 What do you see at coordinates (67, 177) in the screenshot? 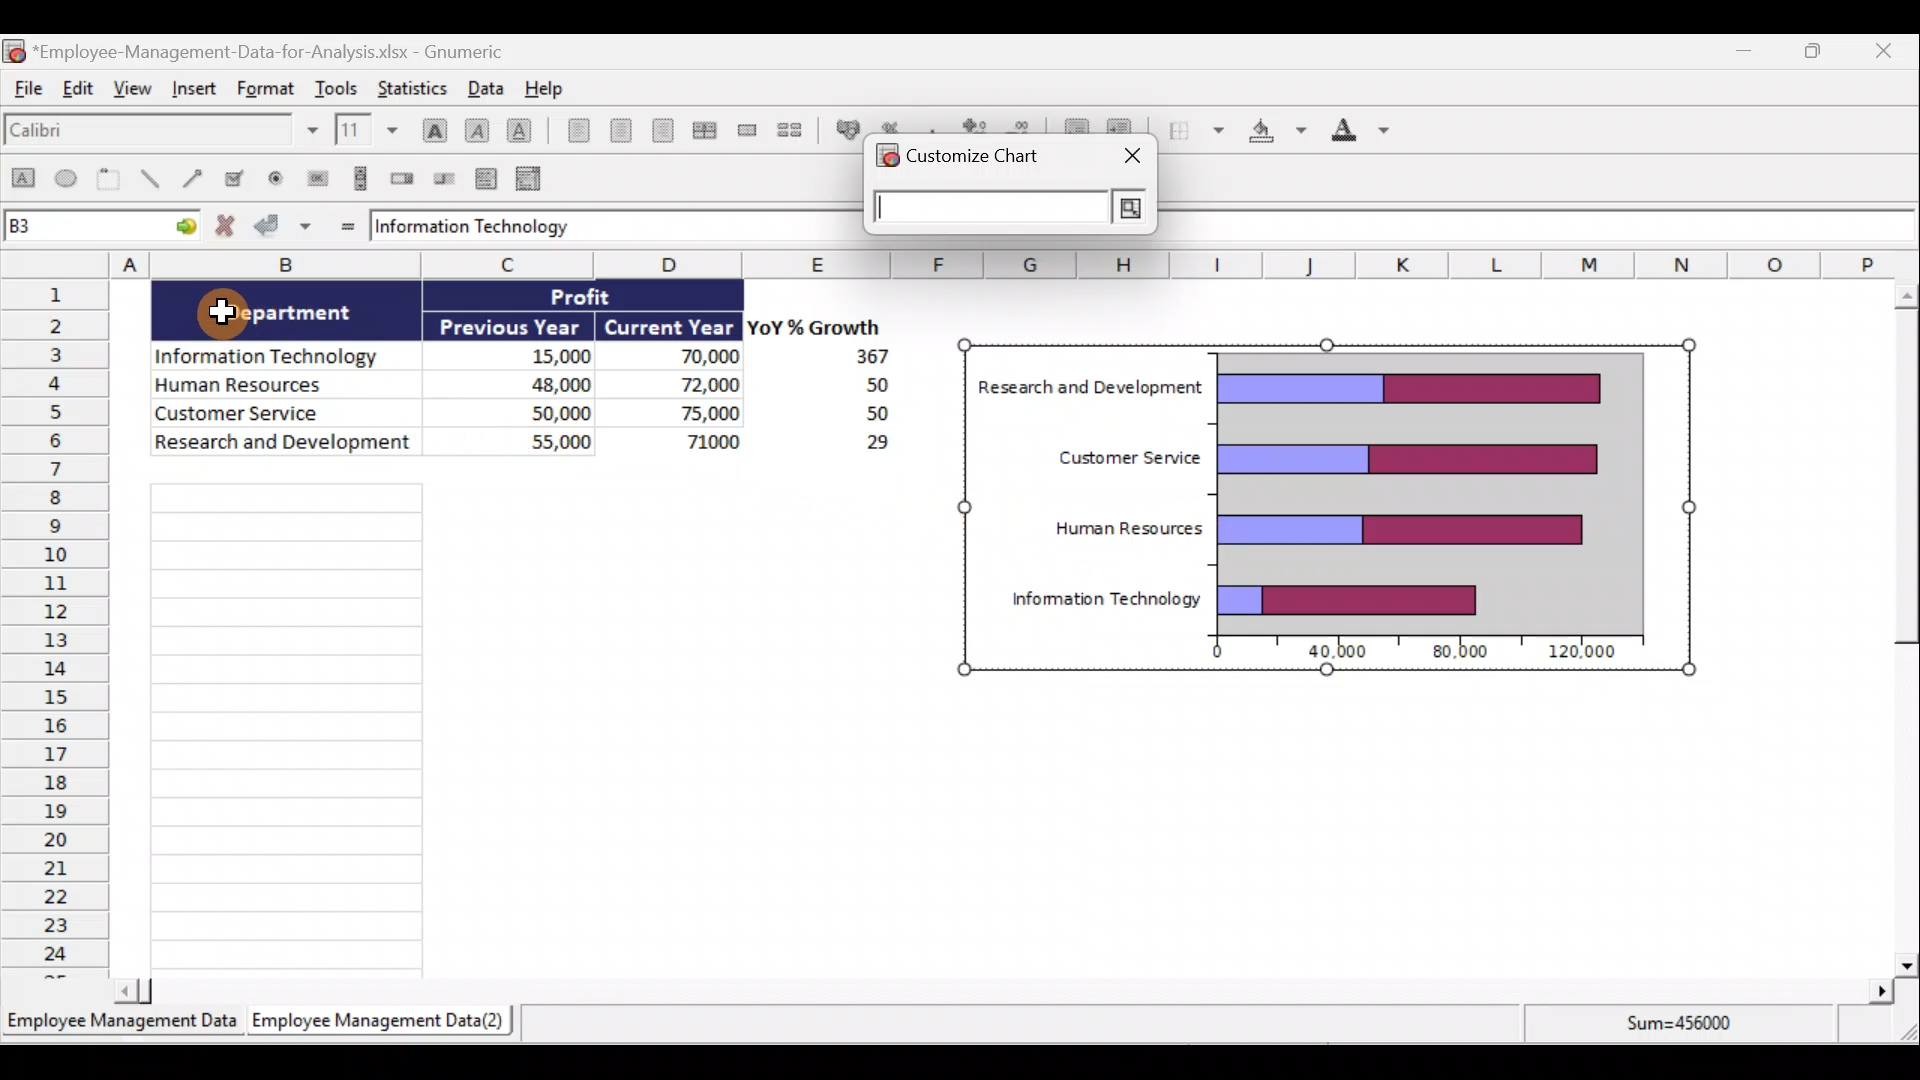
I see `Create an ellipse object` at bounding box center [67, 177].